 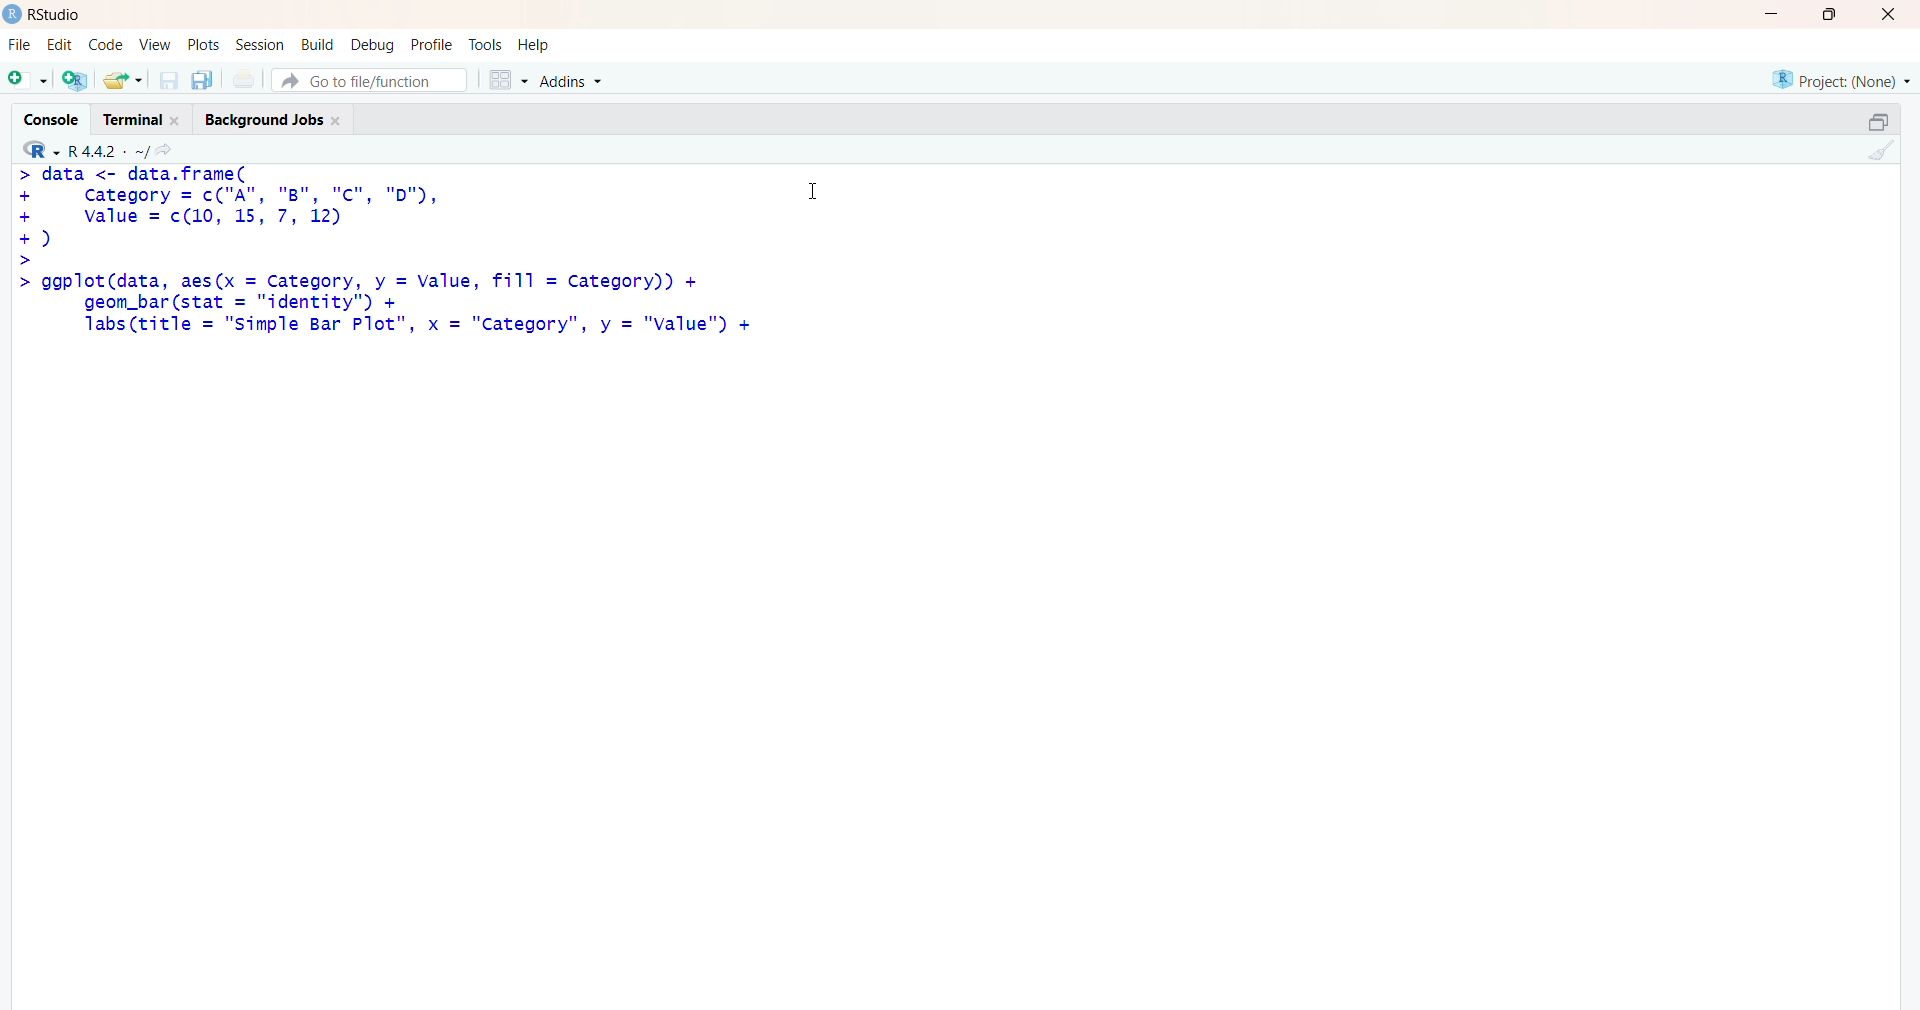 What do you see at coordinates (20, 45) in the screenshot?
I see `File` at bounding box center [20, 45].